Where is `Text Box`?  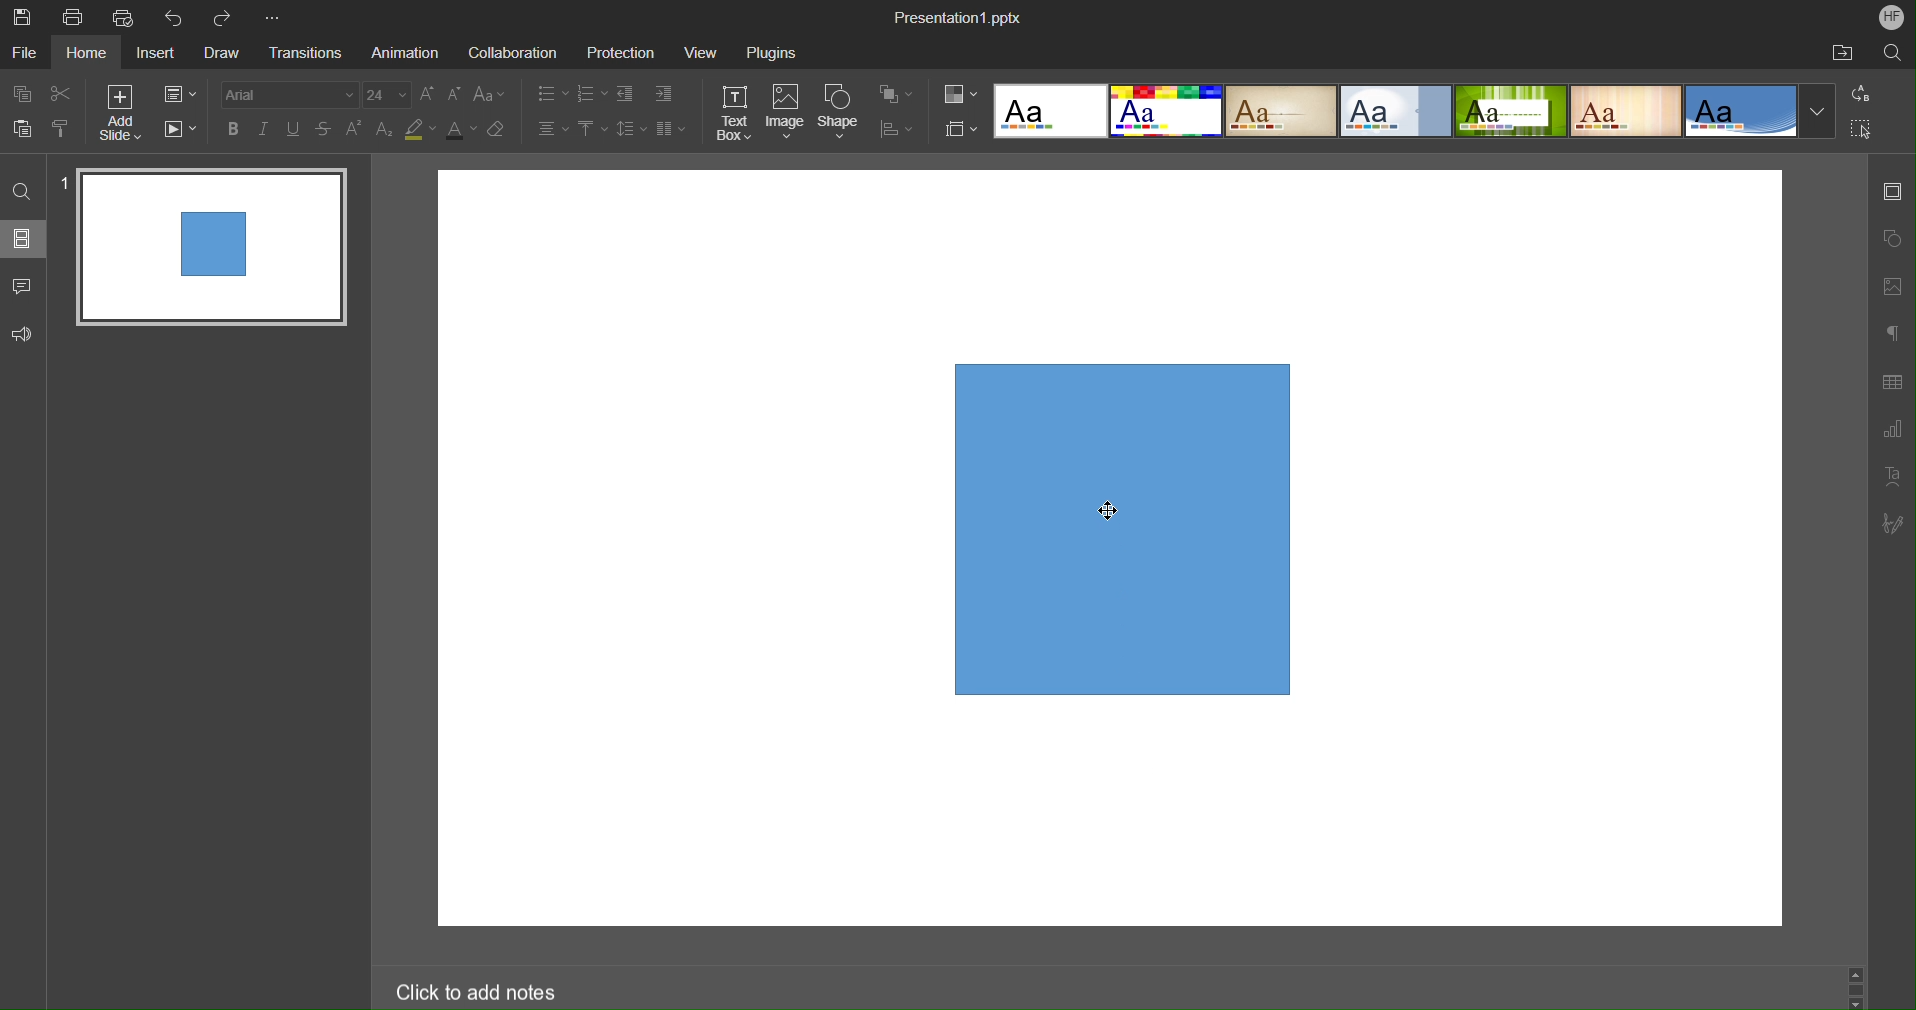
Text Box is located at coordinates (737, 113).